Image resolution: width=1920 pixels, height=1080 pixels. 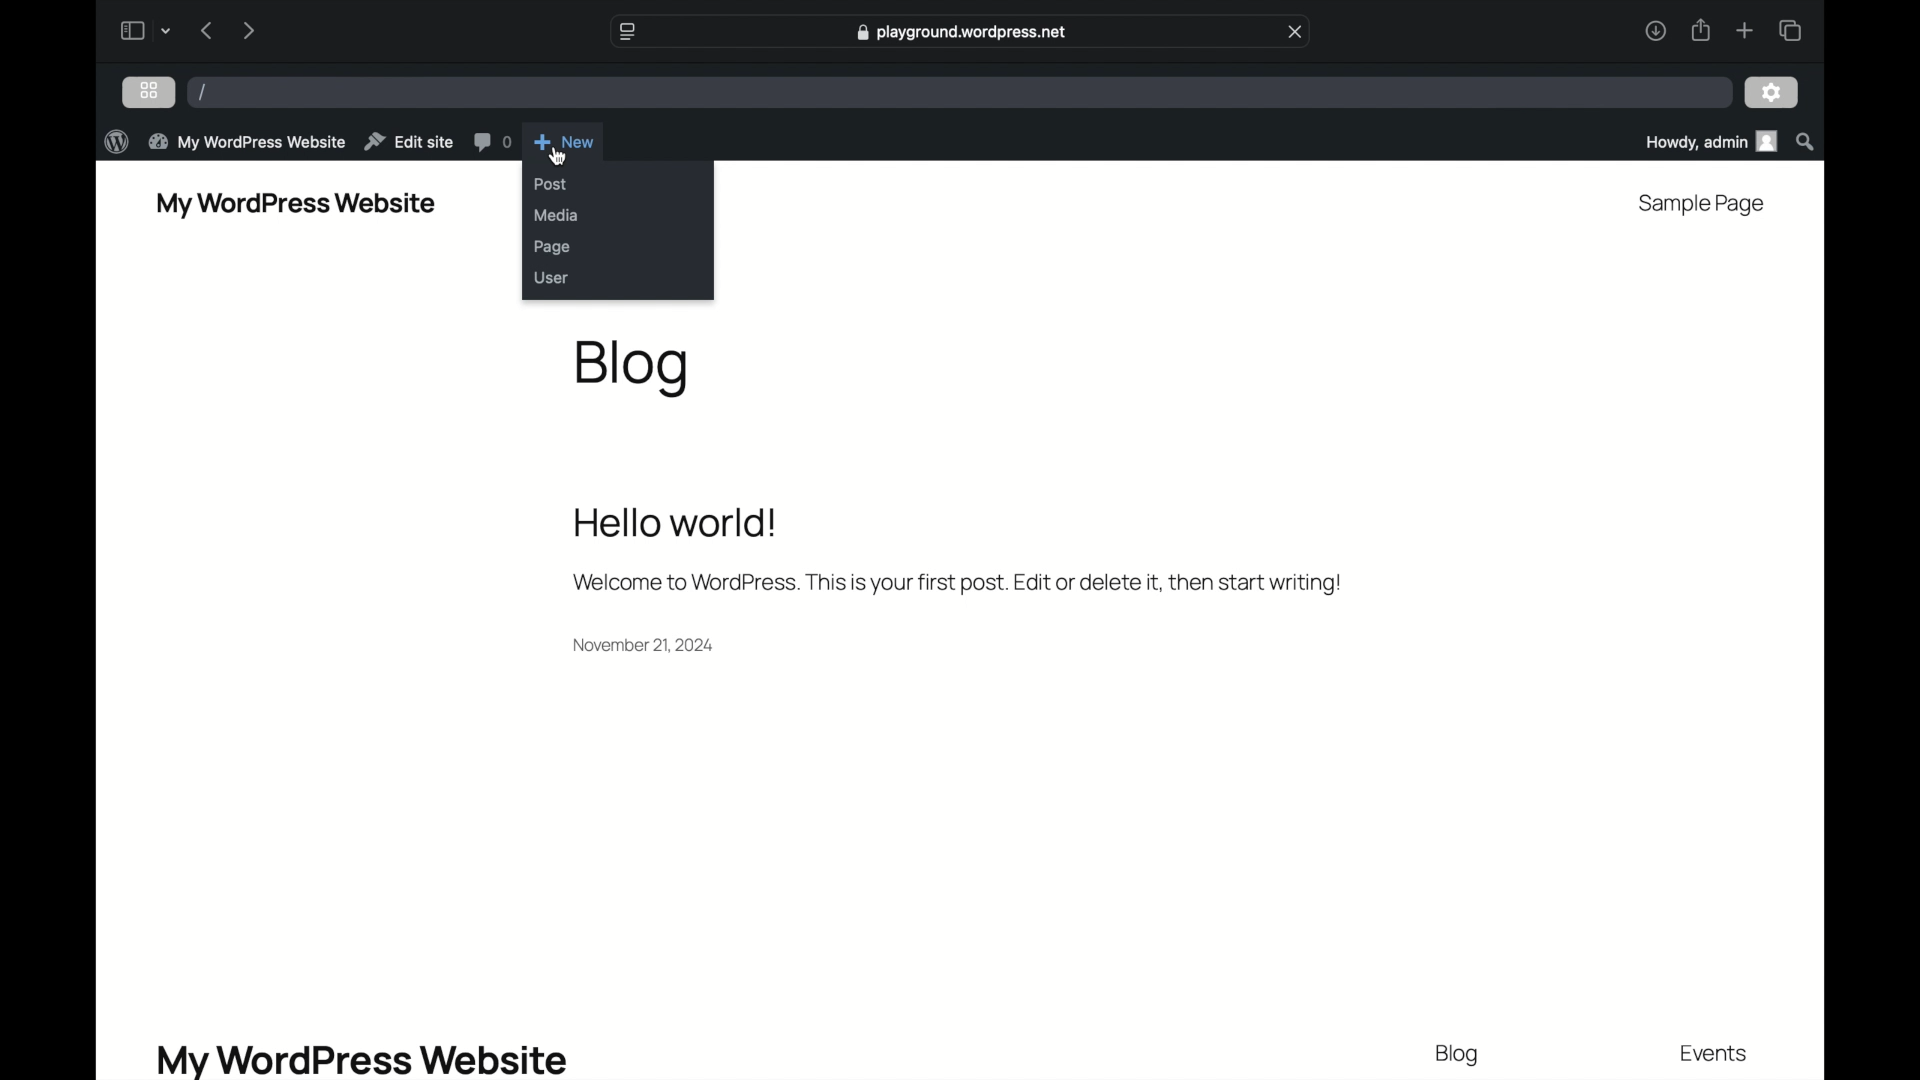 What do you see at coordinates (647, 644) in the screenshot?
I see `date` at bounding box center [647, 644].